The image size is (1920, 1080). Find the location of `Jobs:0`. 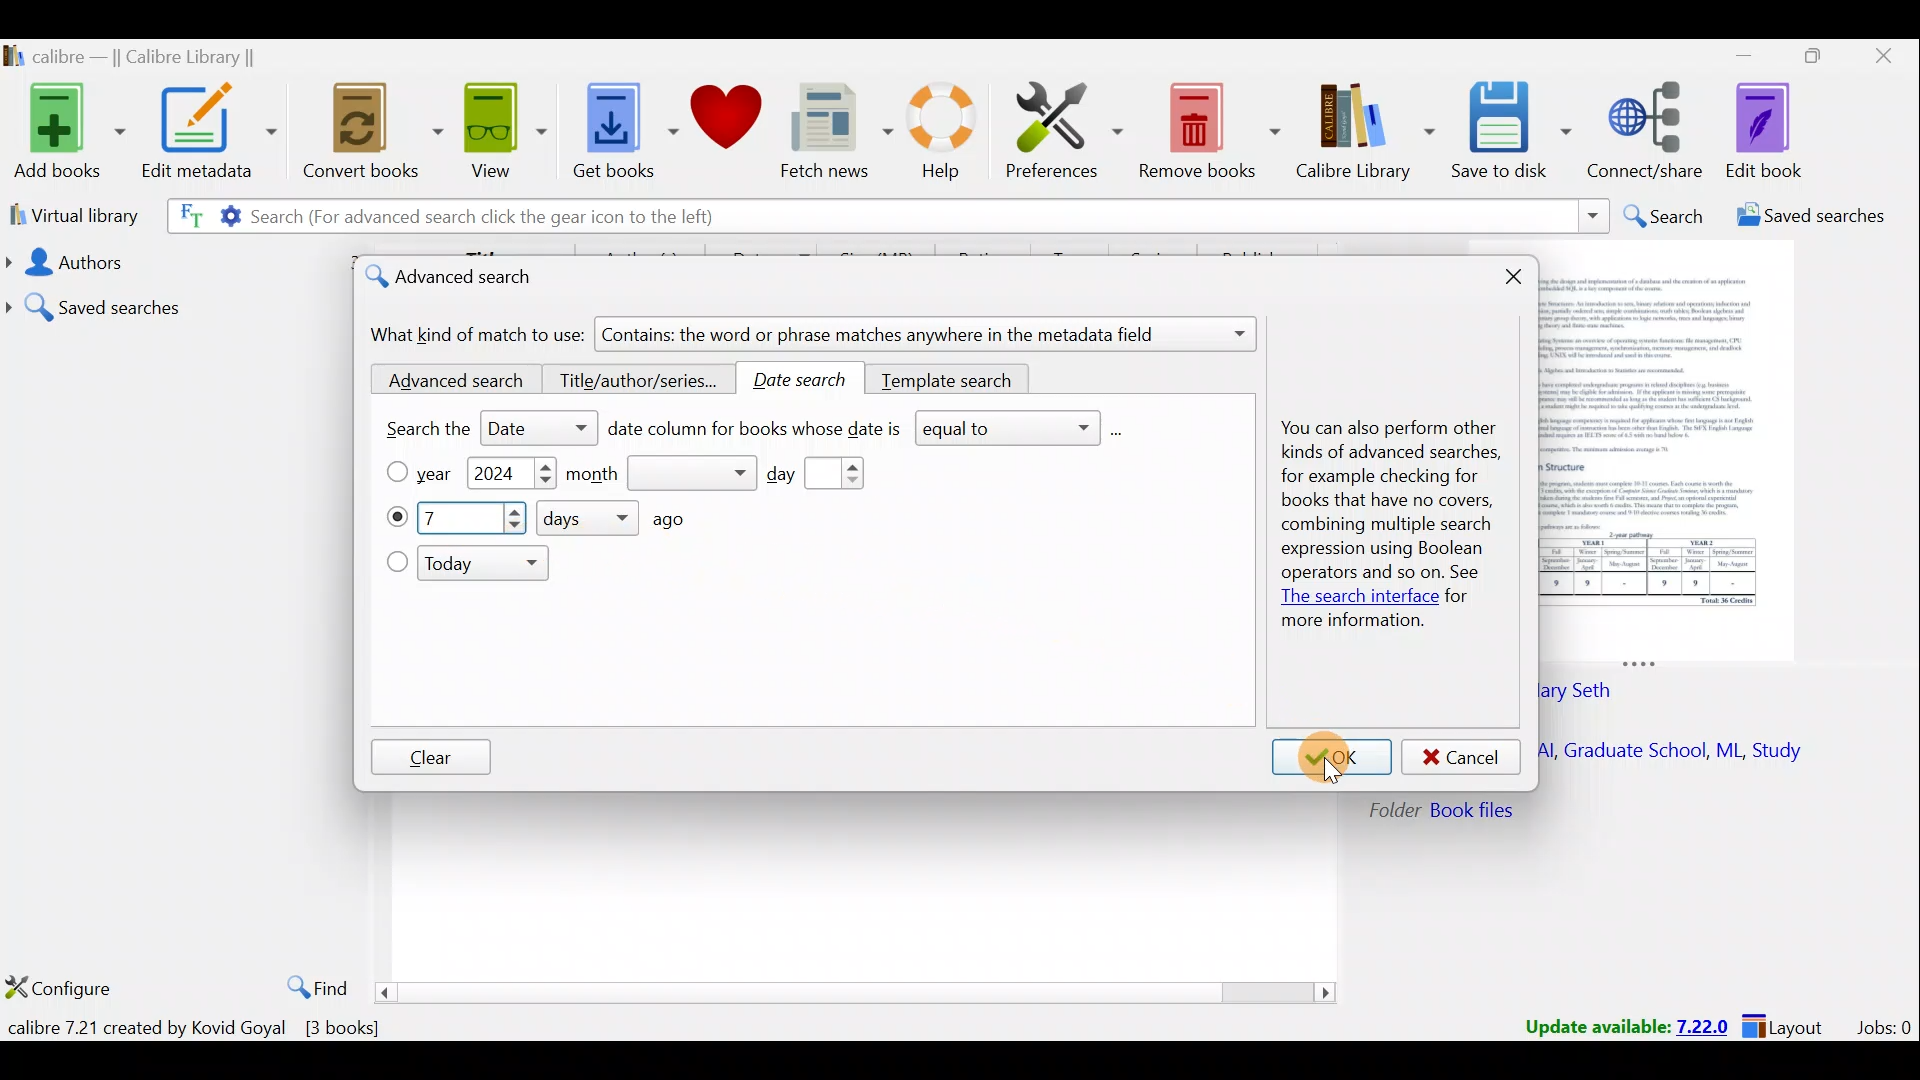

Jobs:0 is located at coordinates (1883, 1026).